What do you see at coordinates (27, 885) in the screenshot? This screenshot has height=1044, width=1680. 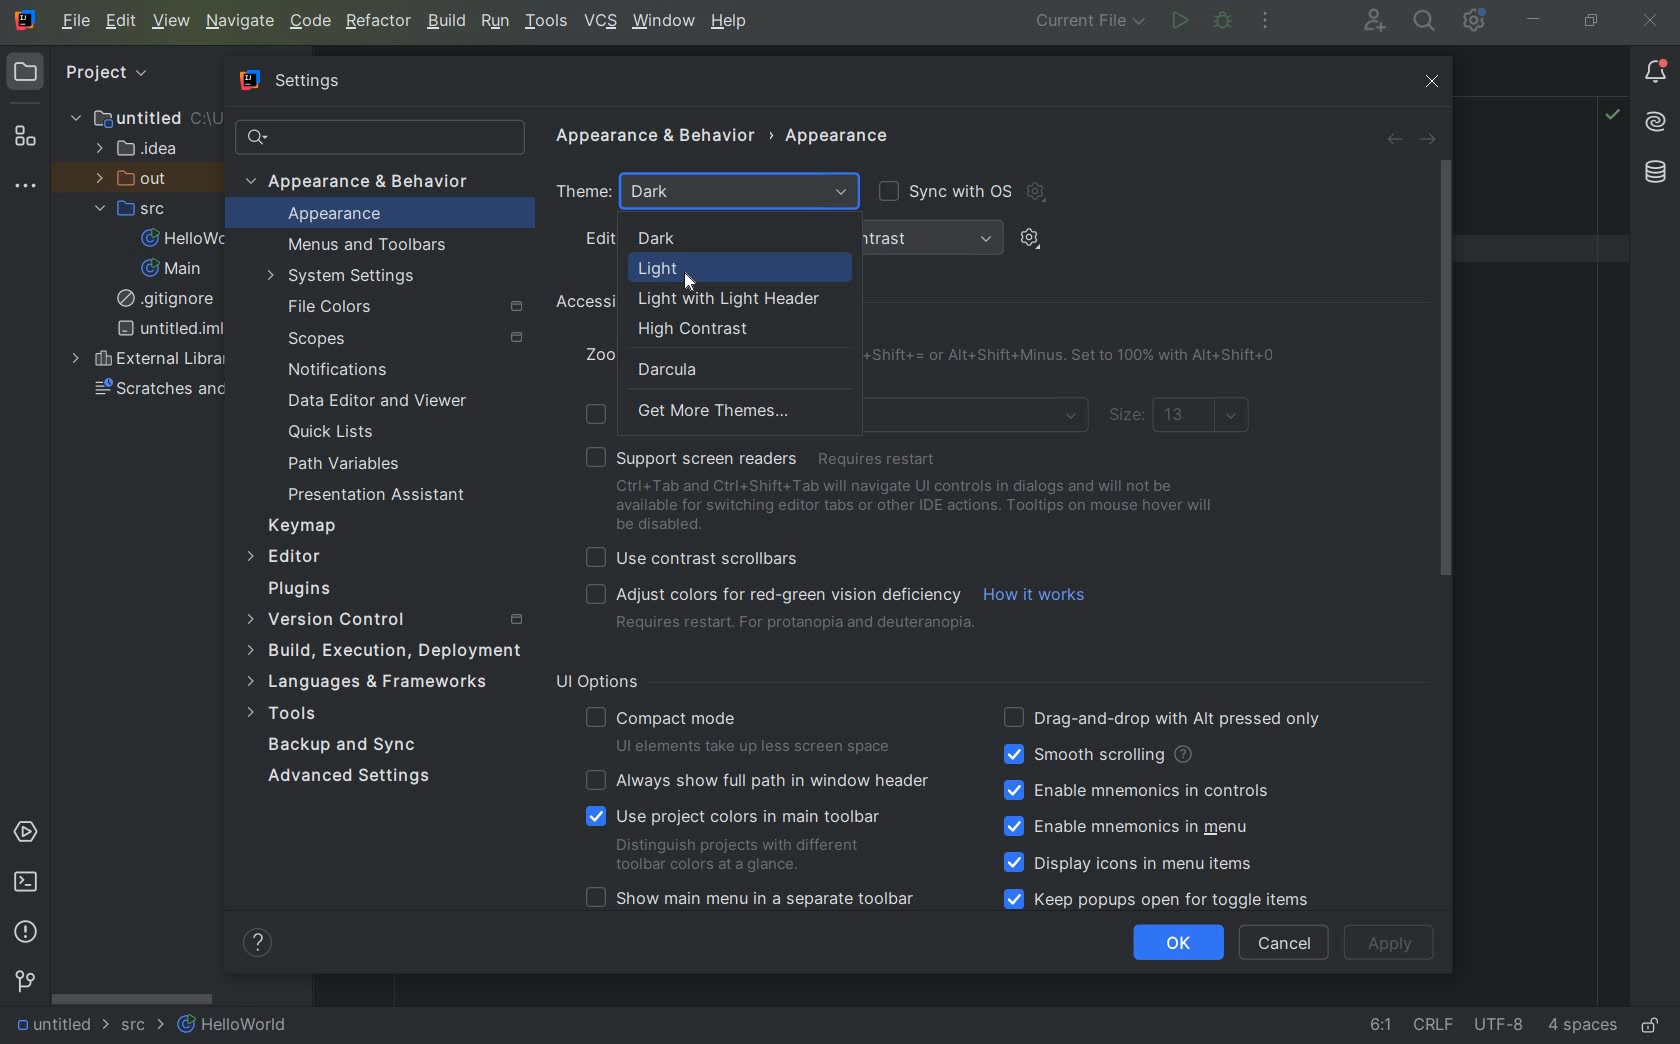 I see `TERMINAL` at bounding box center [27, 885].